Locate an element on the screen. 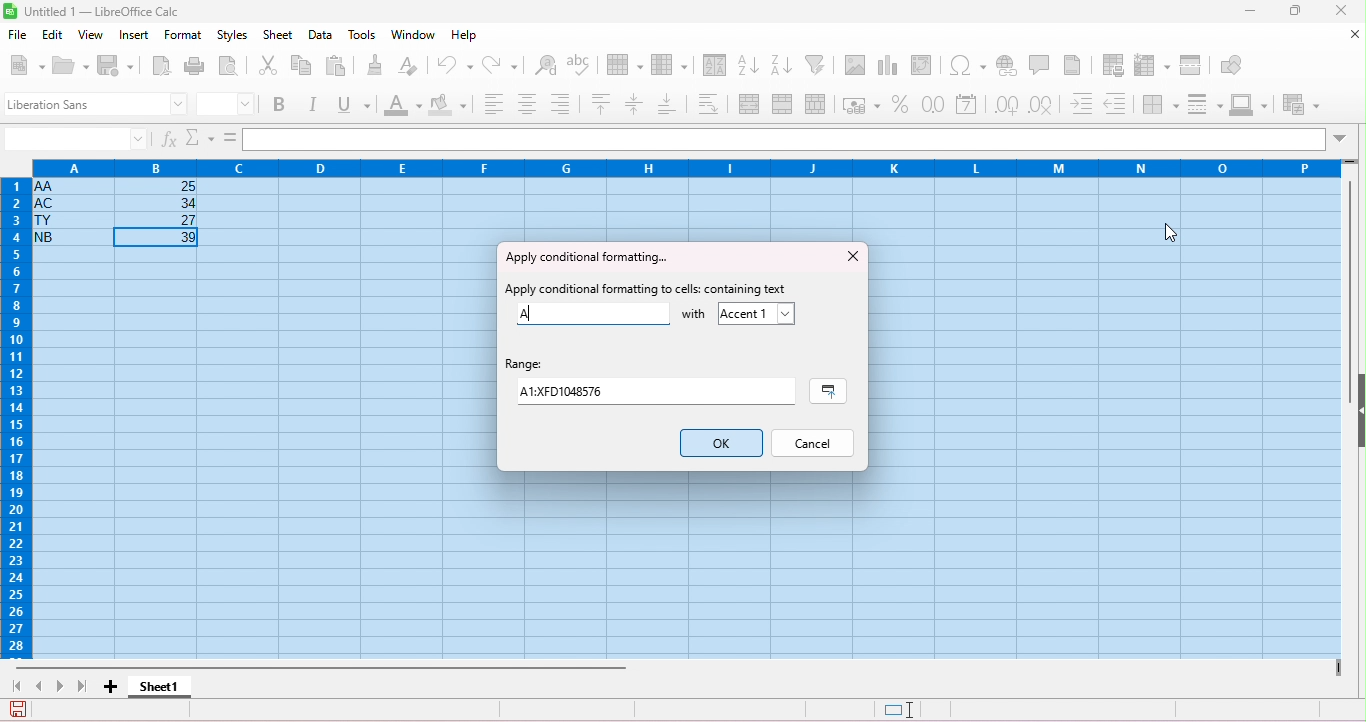 This screenshot has width=1366, height=722. print is located at coordinates (194, 65).